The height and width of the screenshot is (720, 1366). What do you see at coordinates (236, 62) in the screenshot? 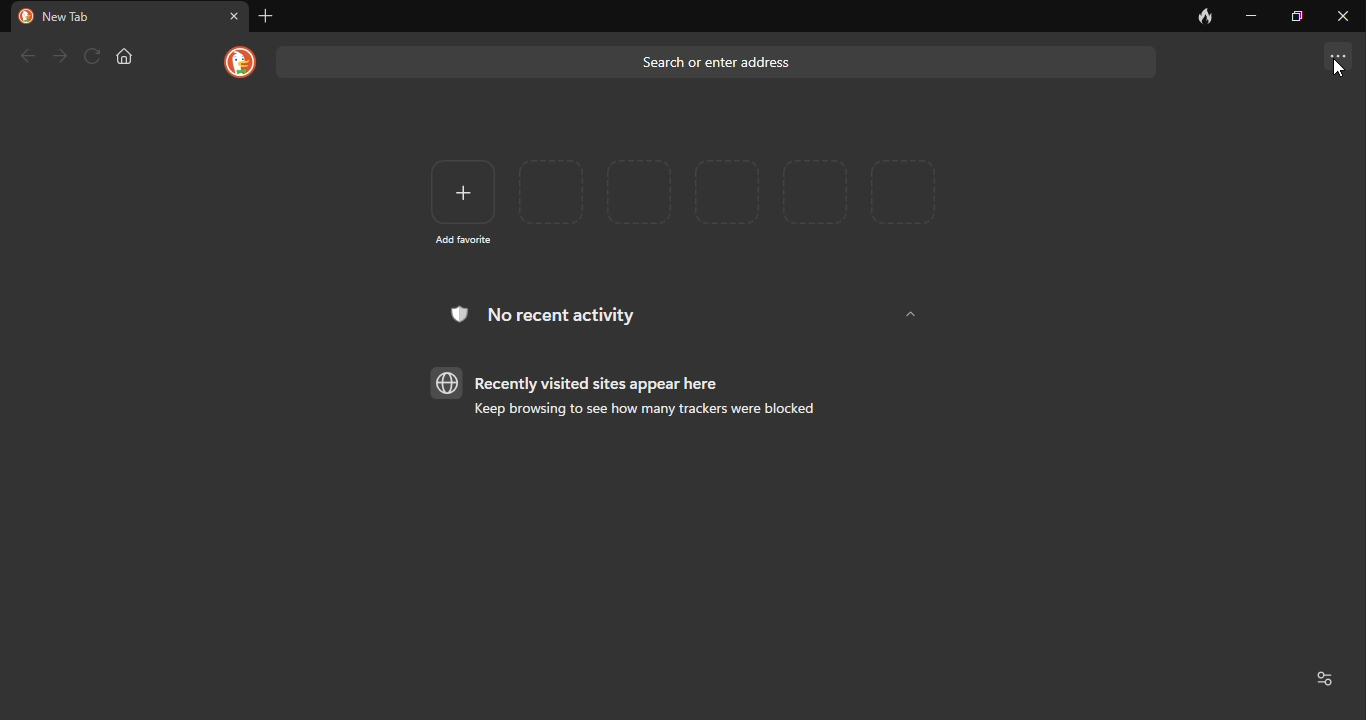
I see `duckduck go logo` at bounding box center [236, 62].